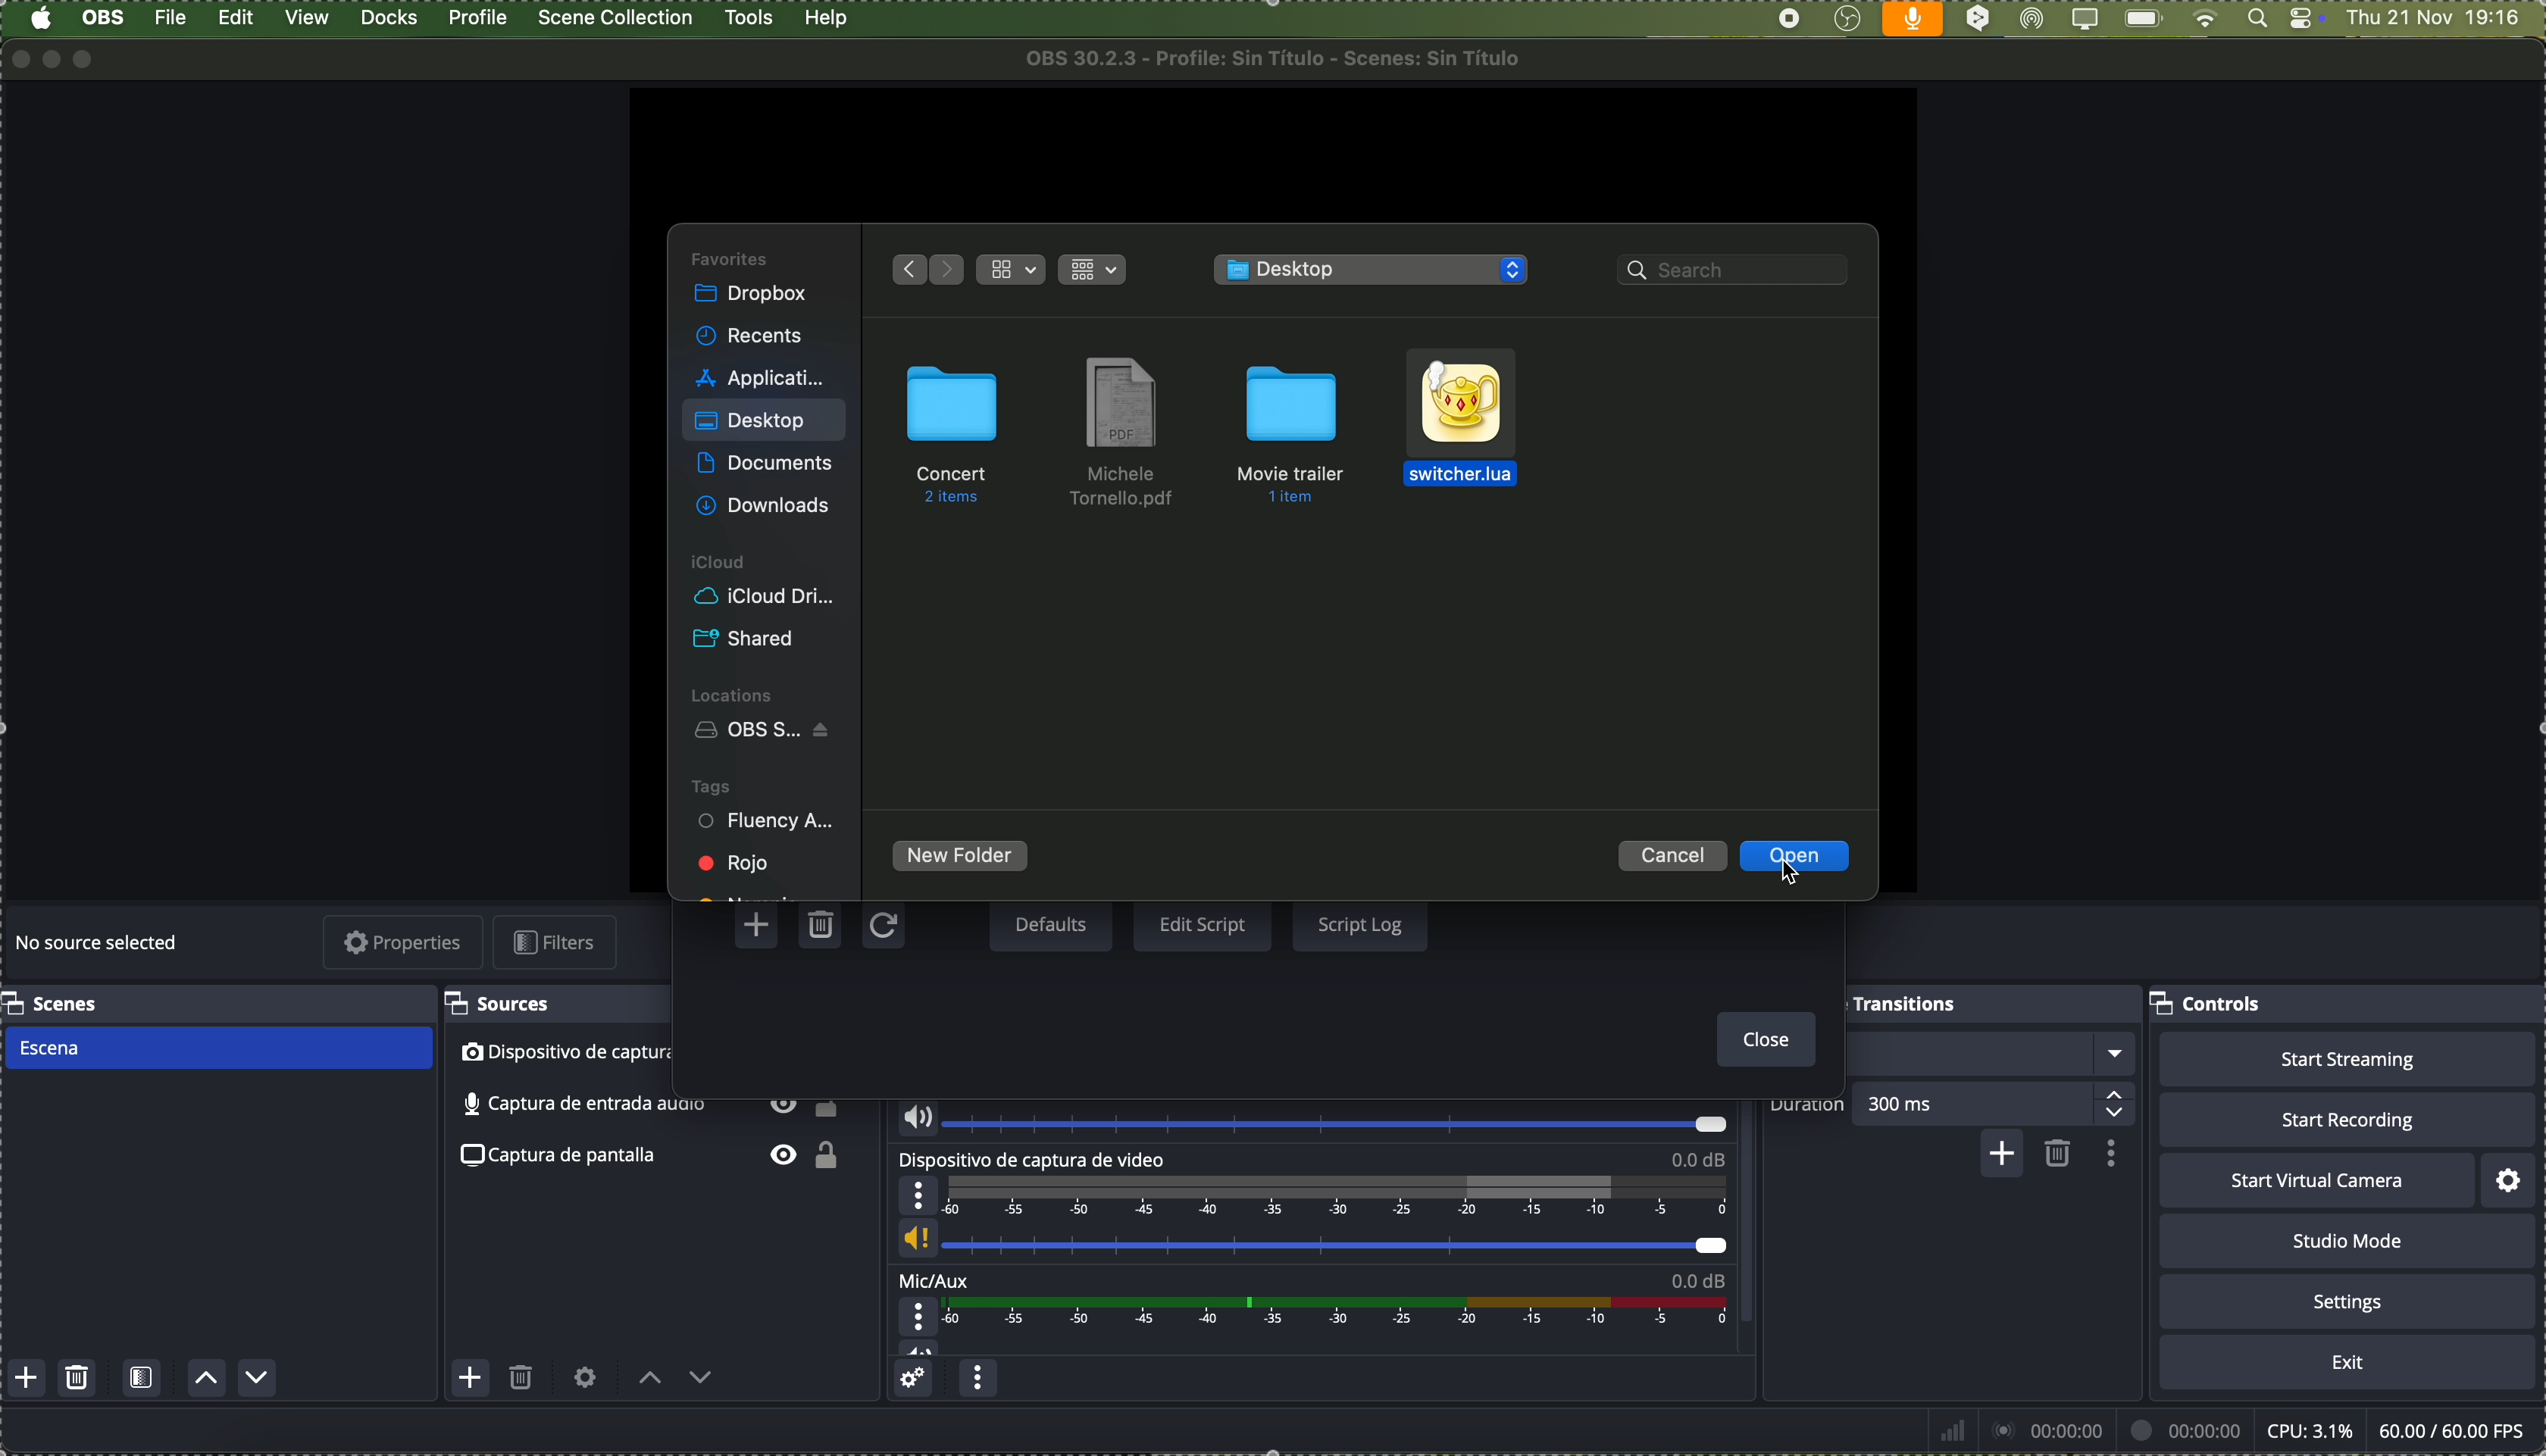 Image resolution: width=2546 pixels, height=1456 pixels. What do you see at coordinates (173, 18) in the screenshot?
I see `file` at bounding box center [173, 18].